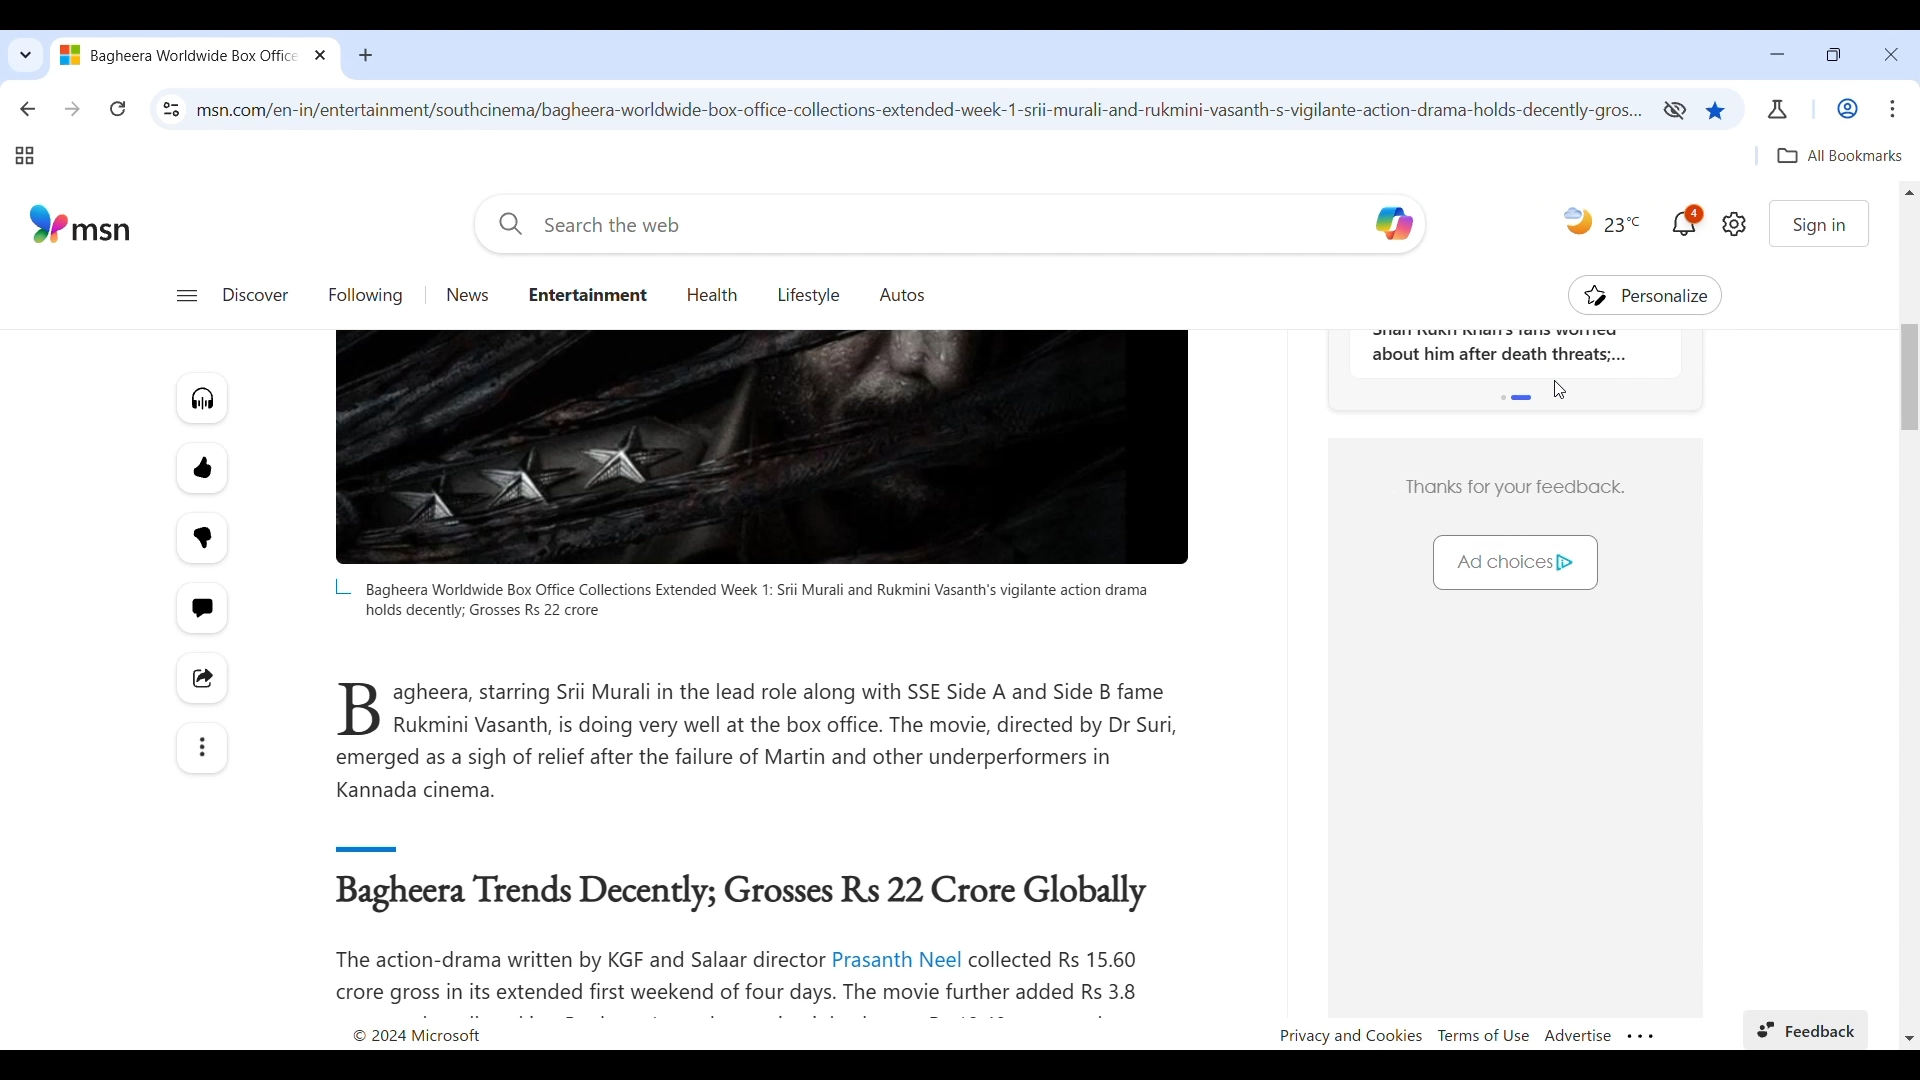 This screenshot has height=1080, width=1920. What do you see at coordinates (1834, 54) in the screenshot?
I see `Show interface in a smaller tab` at bounding box center [1834, 54].